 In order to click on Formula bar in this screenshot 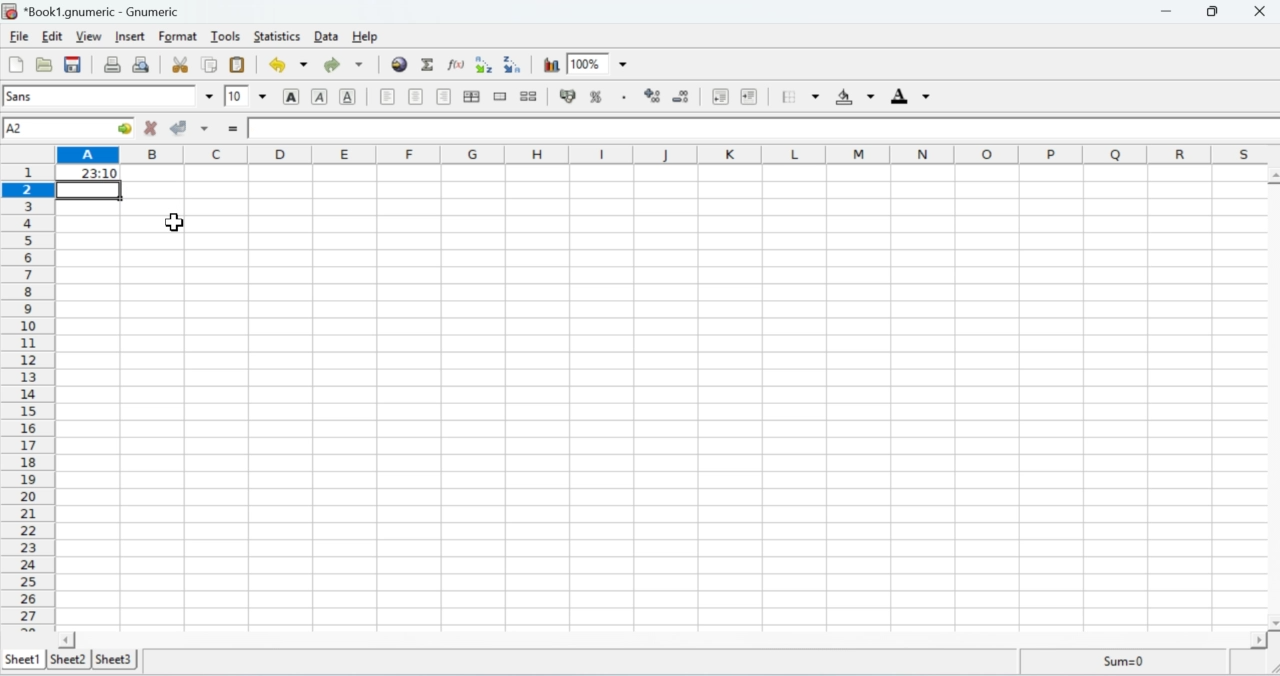, I will do `click(764, 129)`.